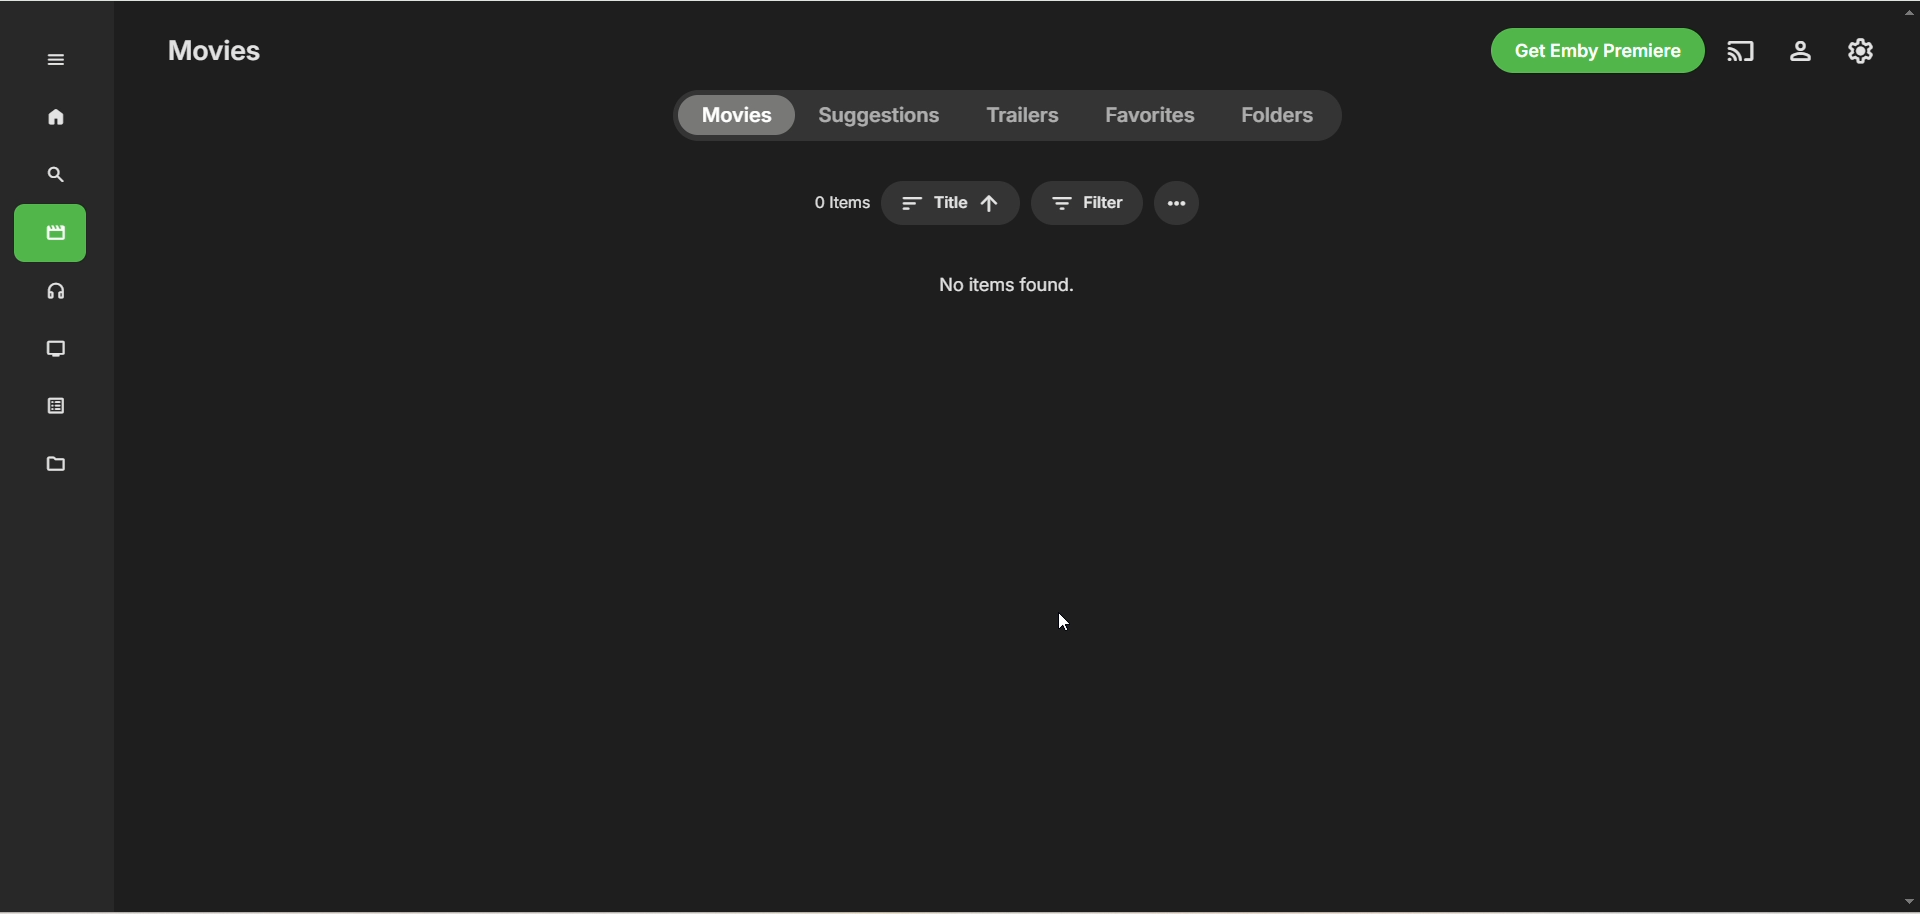  I want to click on server, so click(1801, 54).